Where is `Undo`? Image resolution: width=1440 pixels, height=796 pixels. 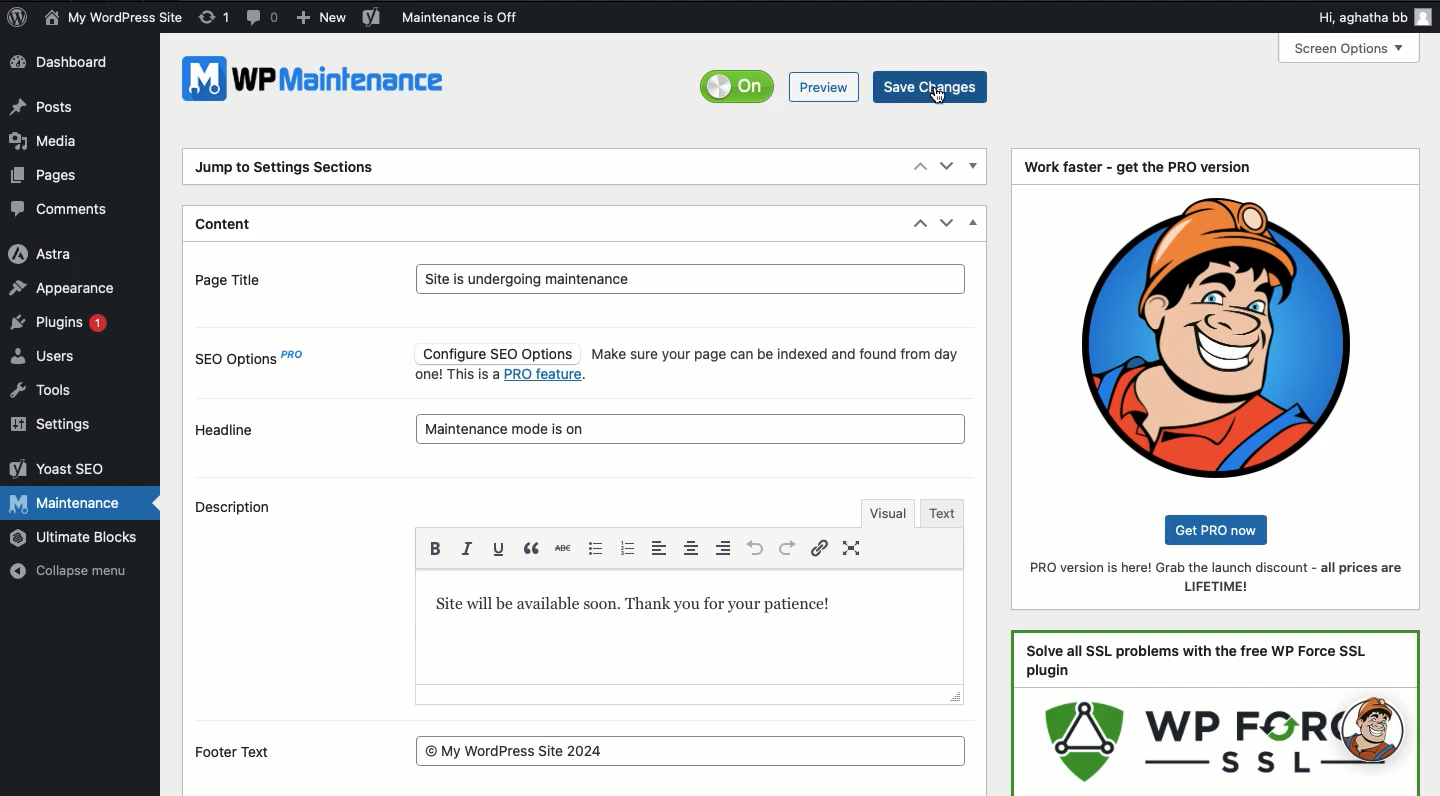
Undo is located at coordinates (755, 548).